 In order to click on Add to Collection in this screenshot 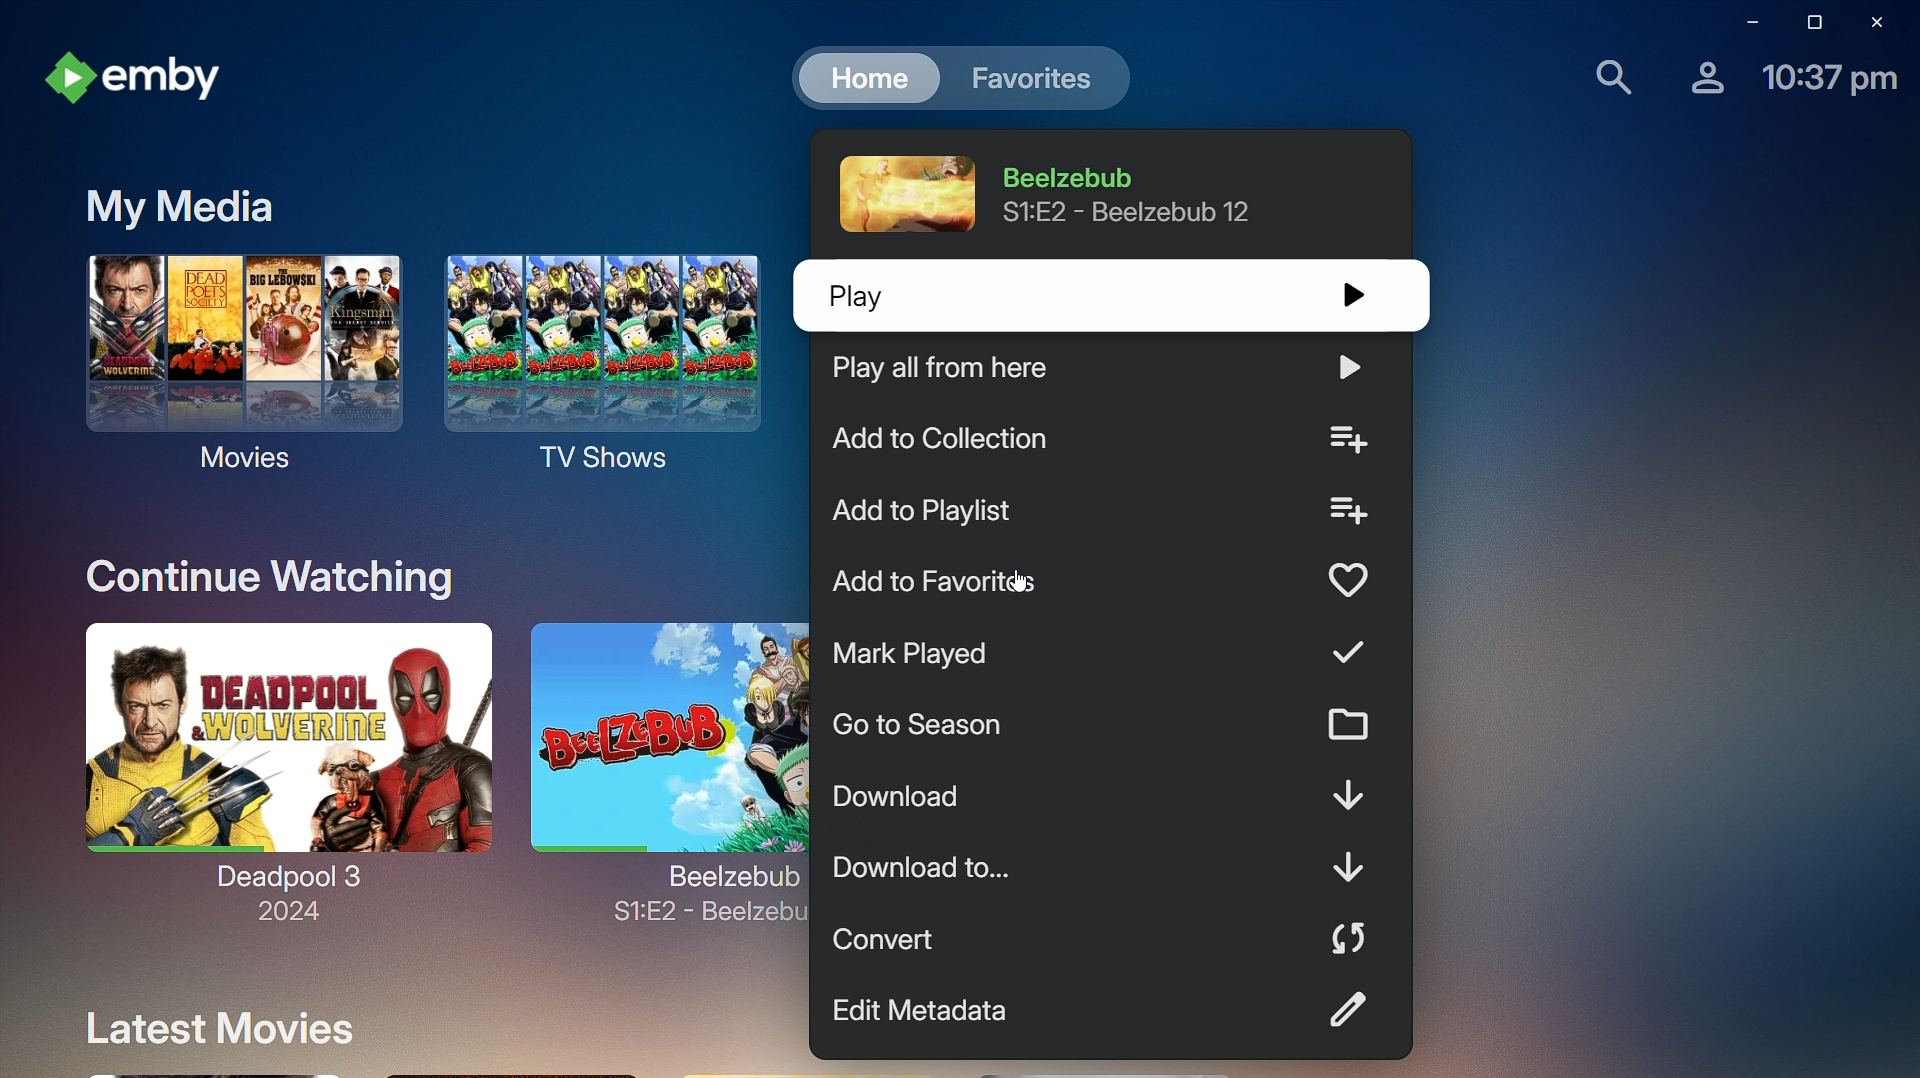, I will do `click(1102, 439)`.